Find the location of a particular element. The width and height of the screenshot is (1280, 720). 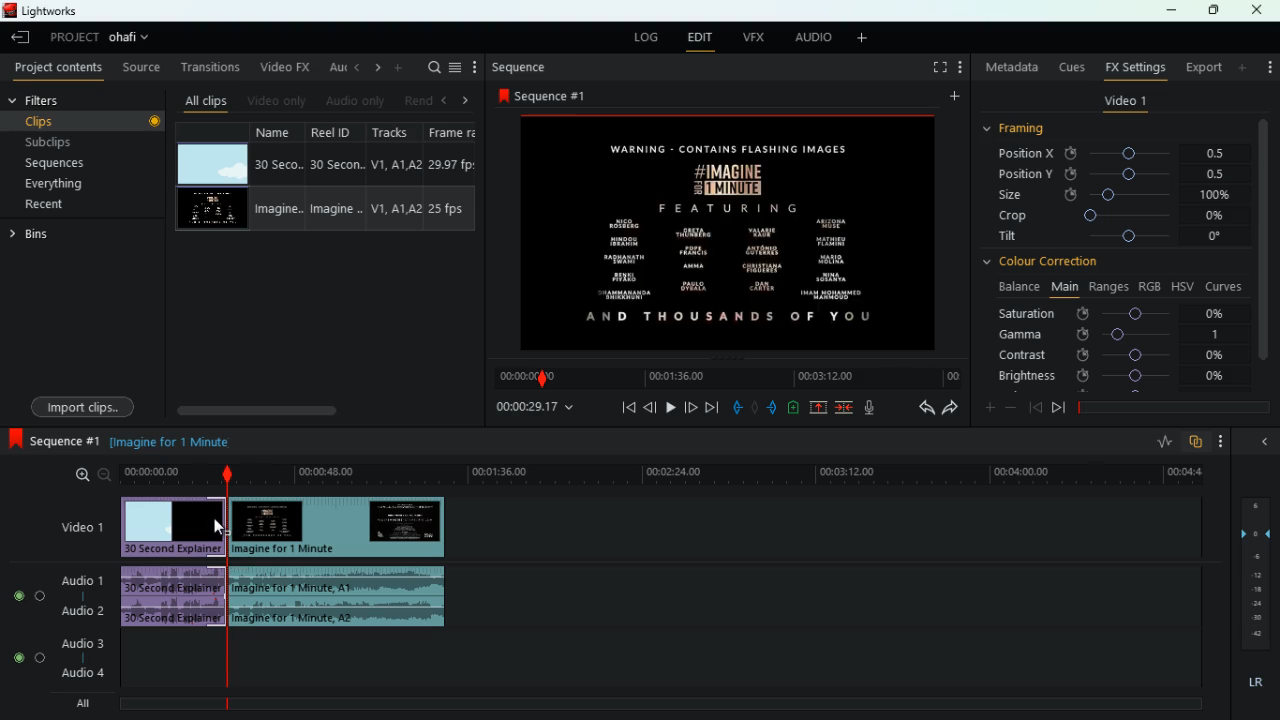

more is located at coordinates (1226, 441).